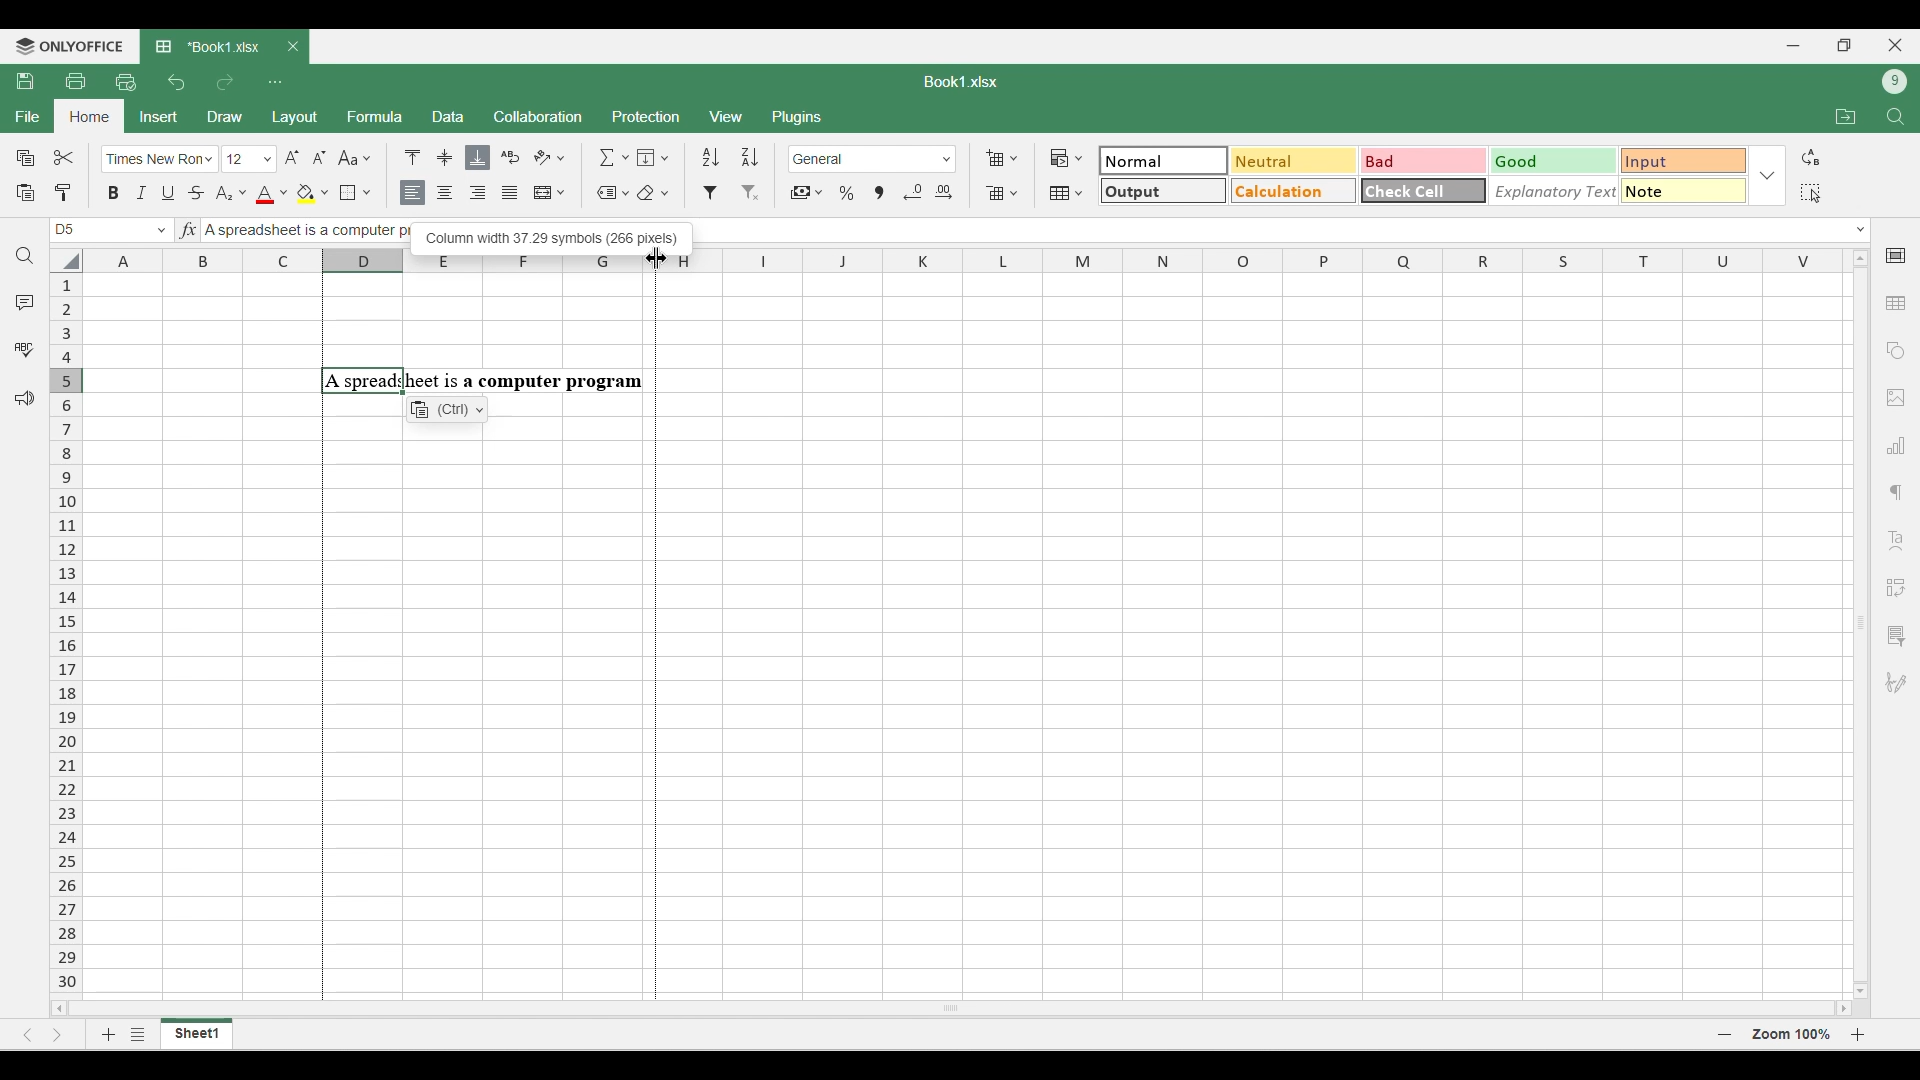 The height and width of the screenshot is (1080, 1920). I want to click on Horizontal marker, so click(966, 262).